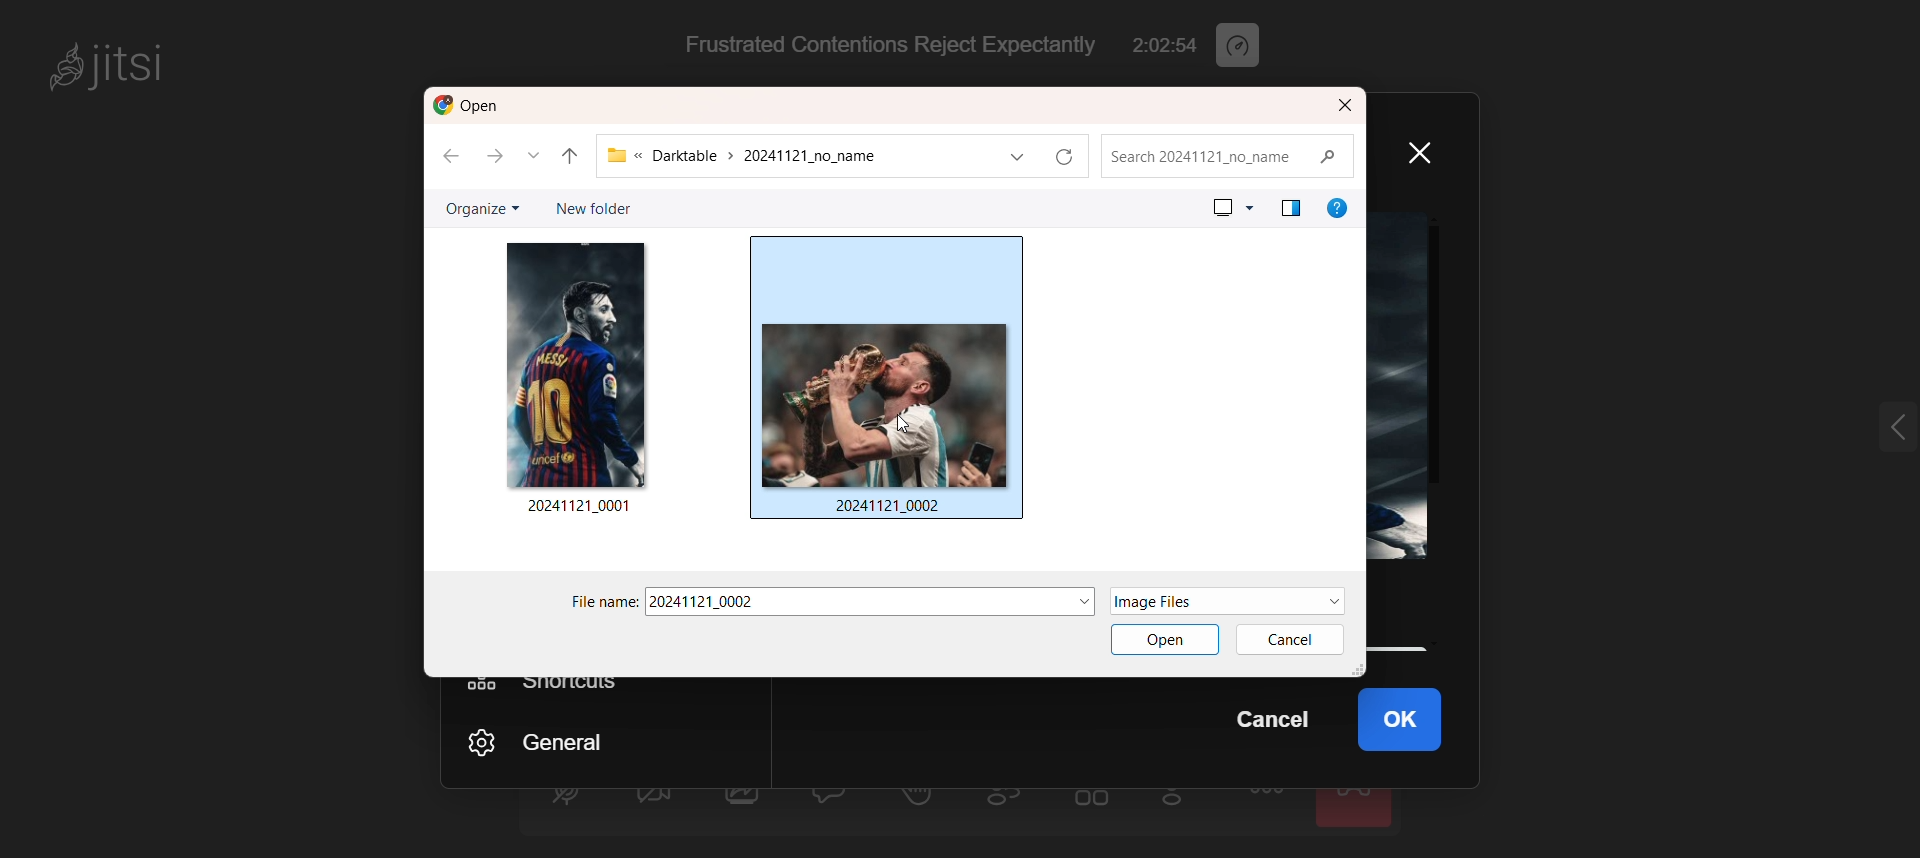 The width and height of the screenshot is (1920, 858). What do you see at coordinates (833, 799) in the screenshot?
I see `chat` at bounding box center [833, 799].